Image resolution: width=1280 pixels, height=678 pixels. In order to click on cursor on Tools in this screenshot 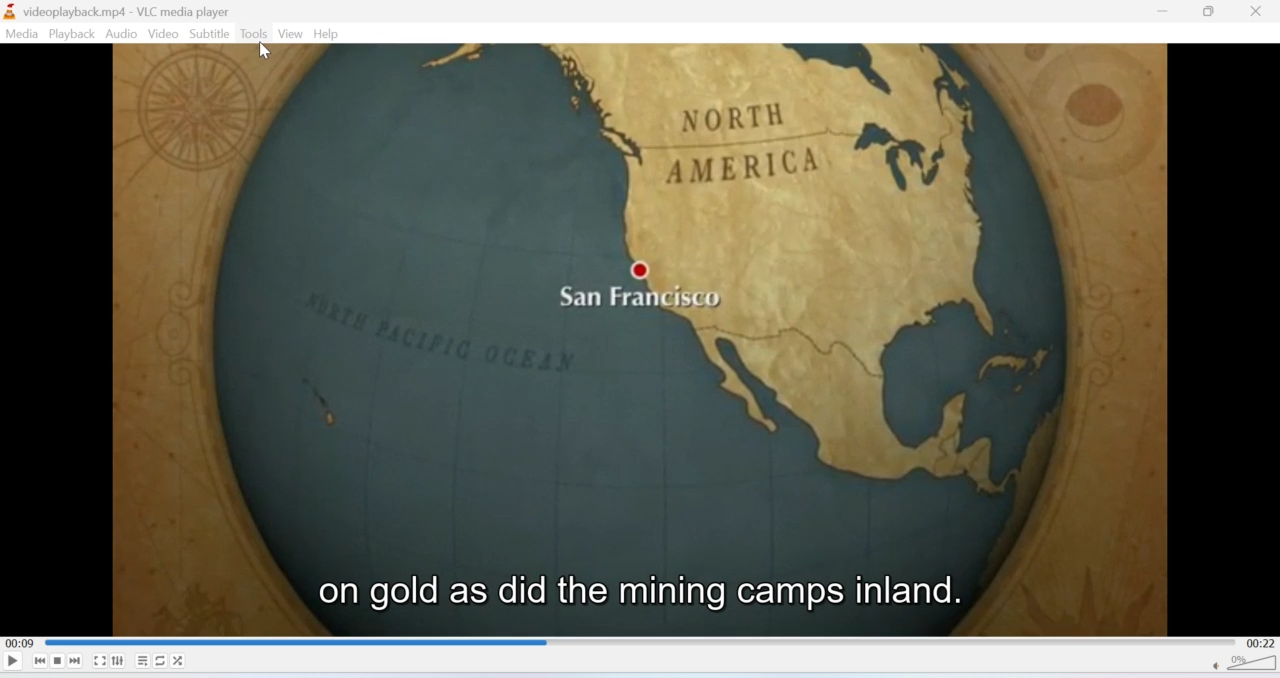, I will do `click(265, 51)`.